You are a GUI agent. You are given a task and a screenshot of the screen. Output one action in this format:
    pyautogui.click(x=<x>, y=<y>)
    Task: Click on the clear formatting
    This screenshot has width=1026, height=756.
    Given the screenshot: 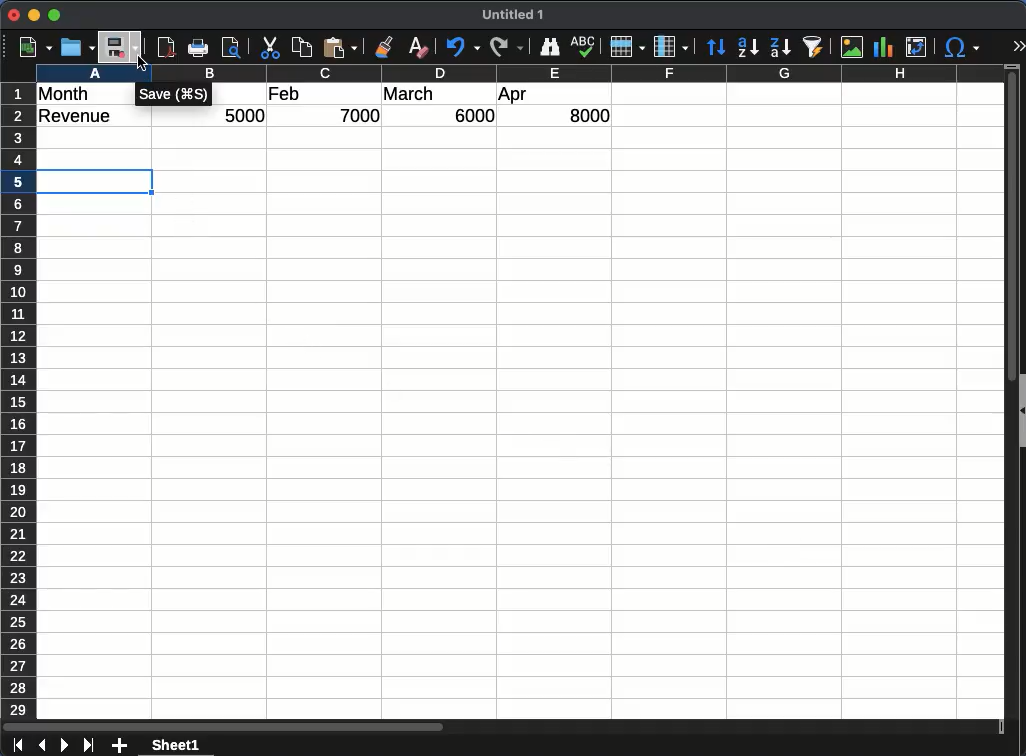 What is the action you would take?
    pyautogui.click(x=418, y=47)
    